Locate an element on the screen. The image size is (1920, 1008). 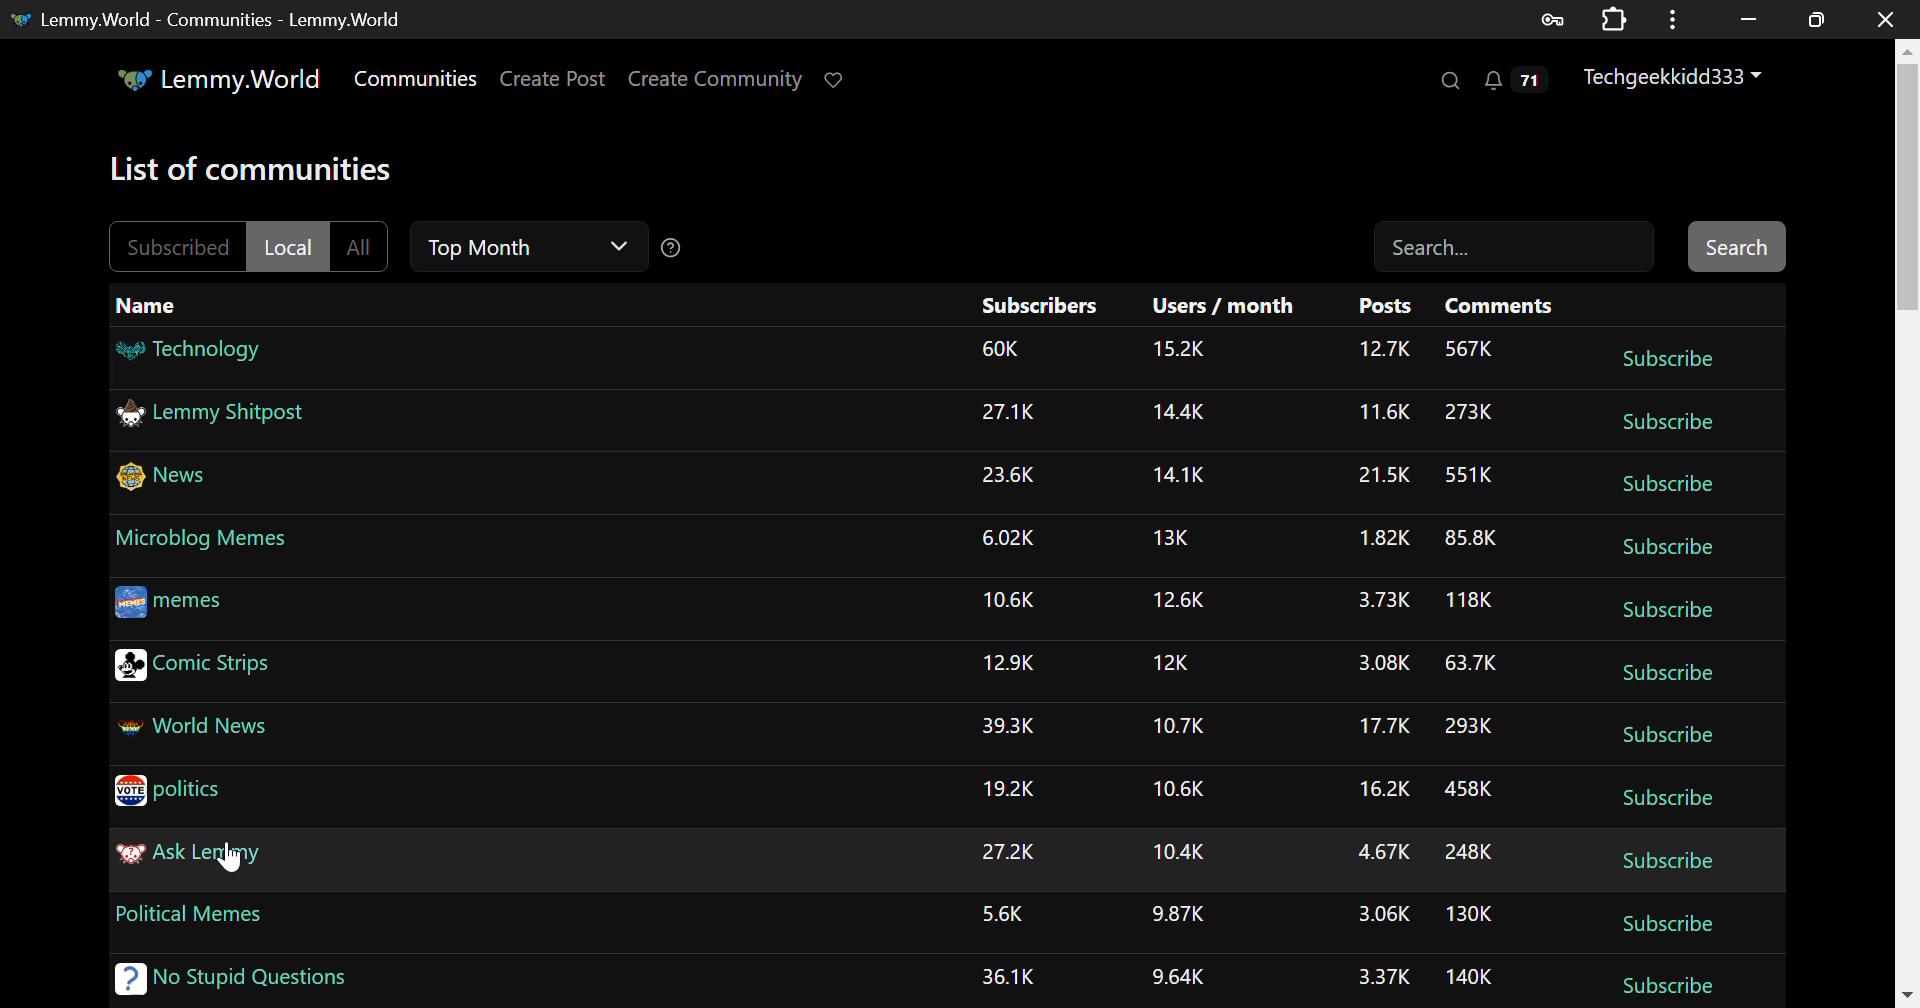
Comments Column Heading is located at coordinates (1507, 307).